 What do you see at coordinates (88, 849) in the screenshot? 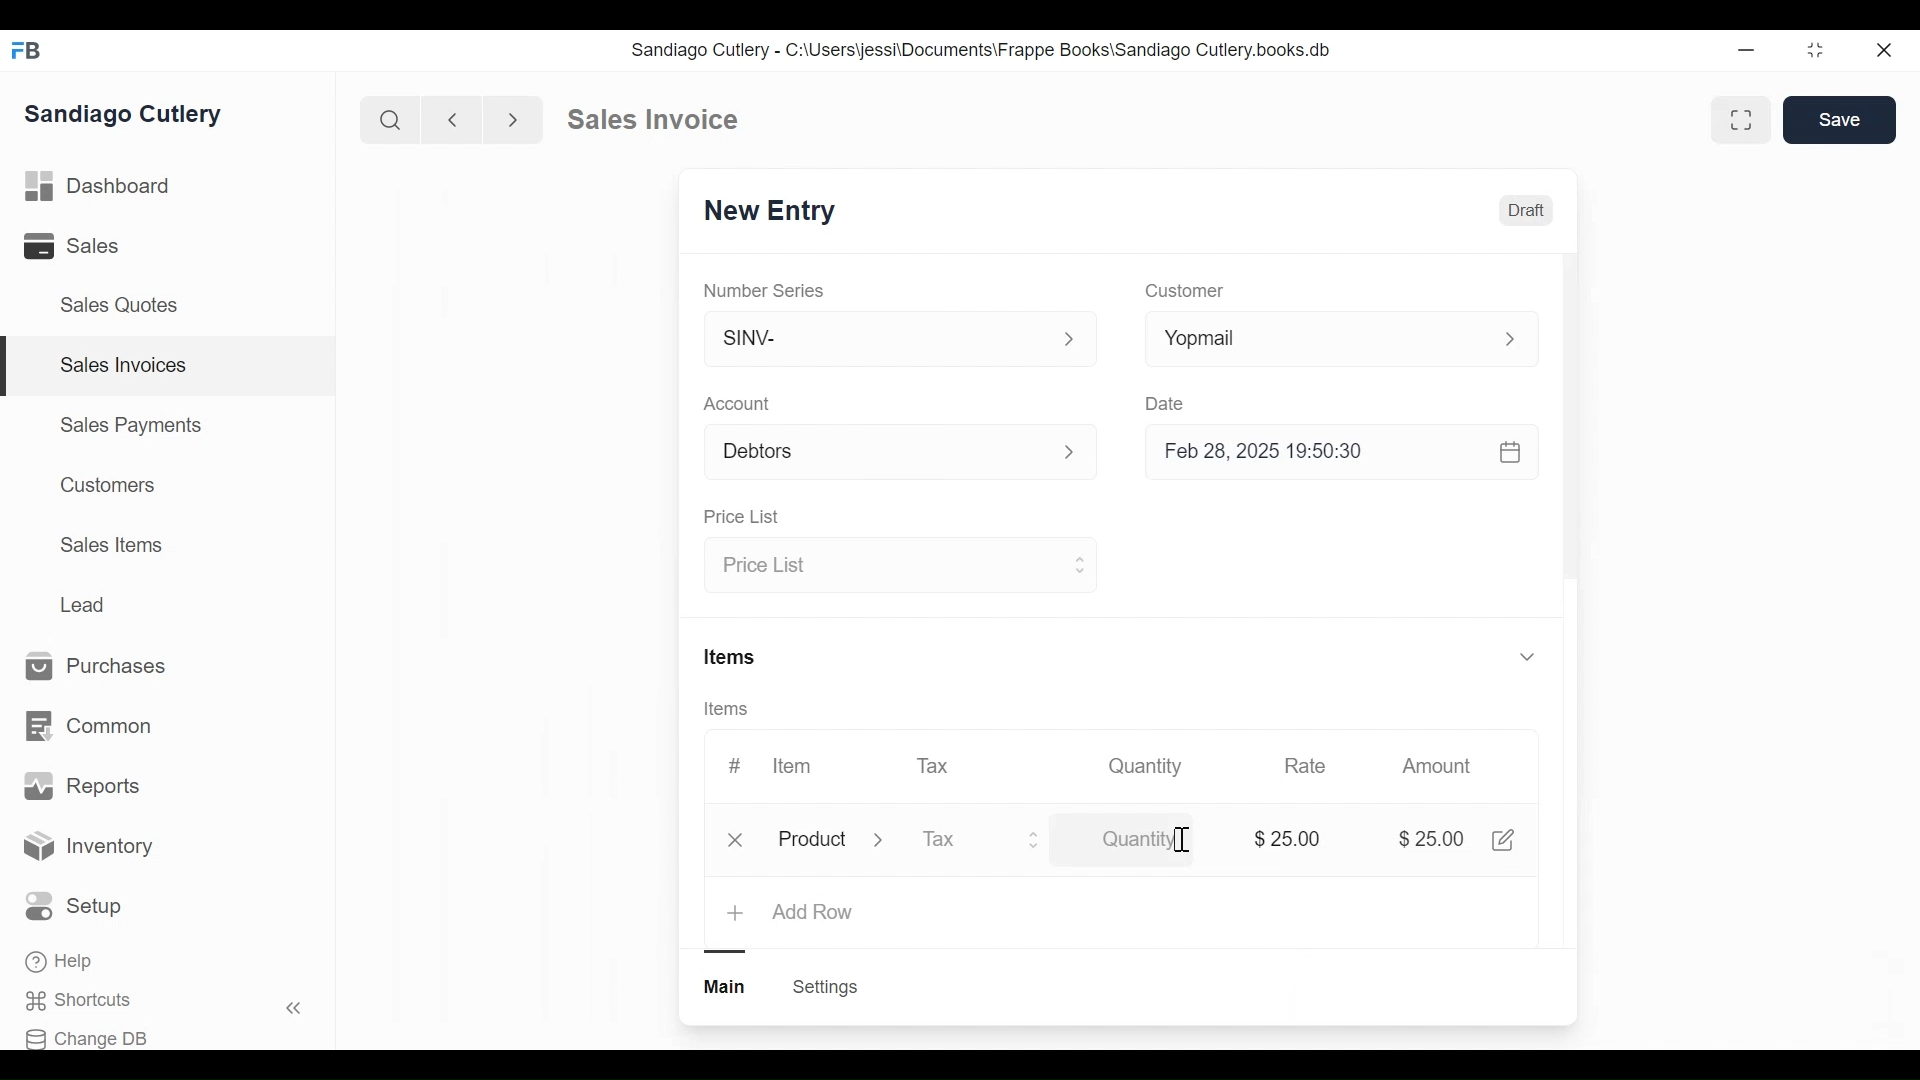
I see `Inventory` at bounding box center [88, 849].